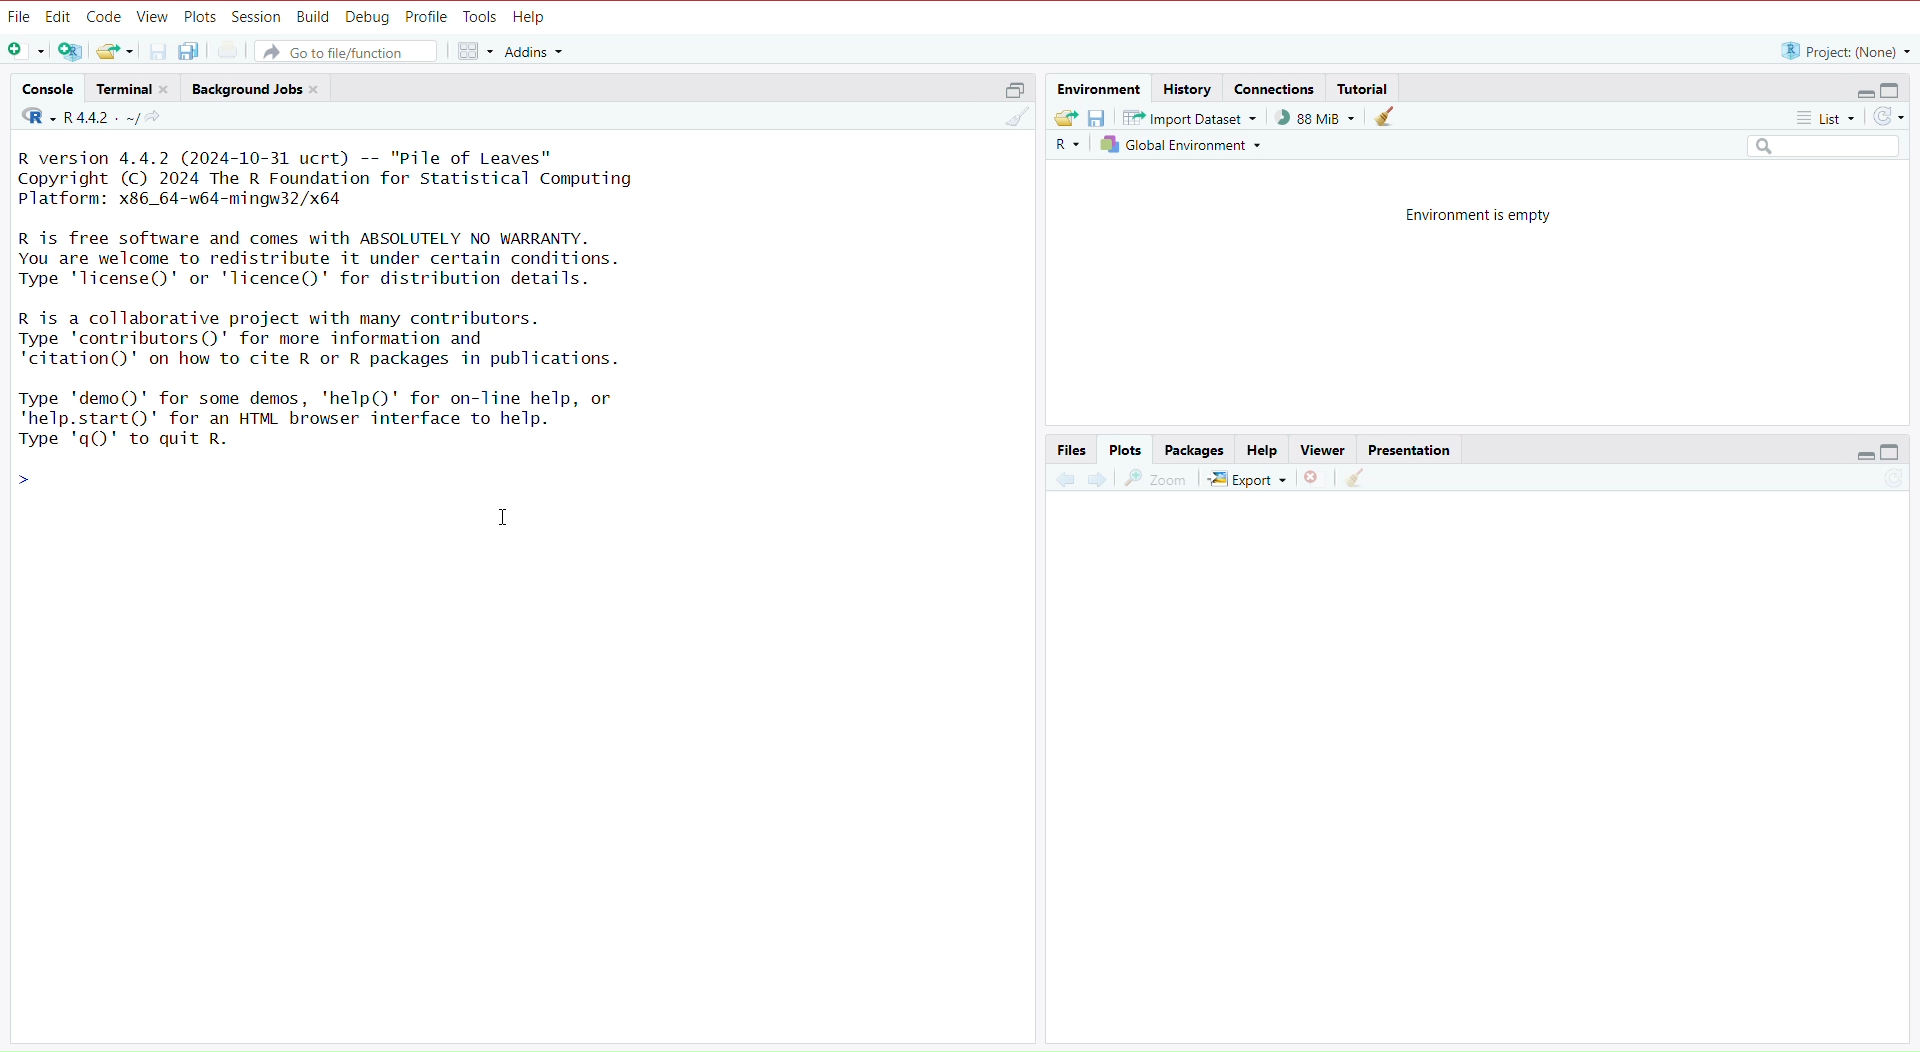 The height and width of the screenshot is (1052, 1920). I want to click on view the current working directory, so click(159, 119).